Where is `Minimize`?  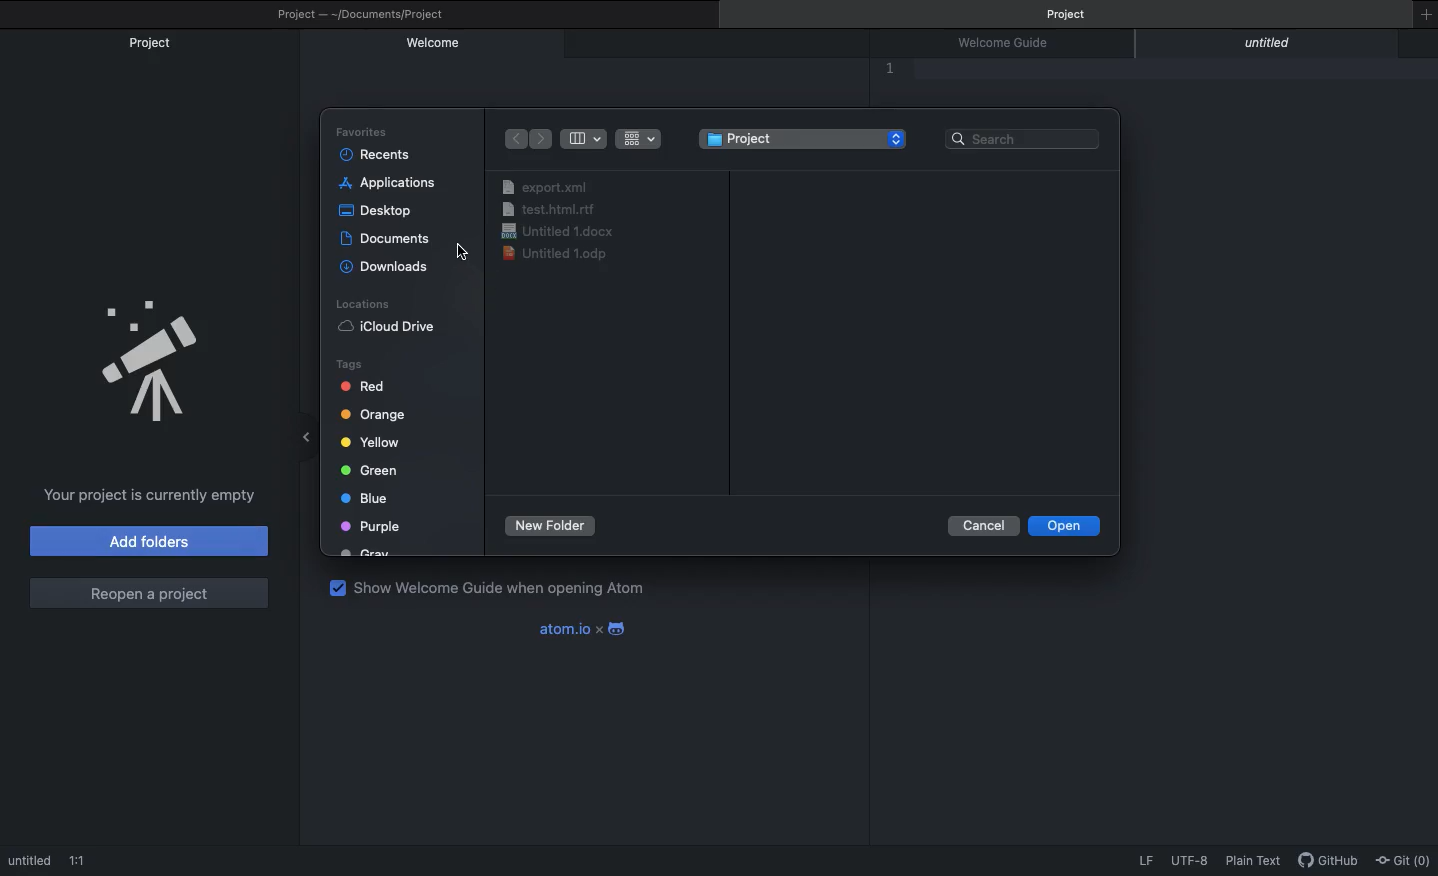
Minimize is located at coordinates (311, 433).